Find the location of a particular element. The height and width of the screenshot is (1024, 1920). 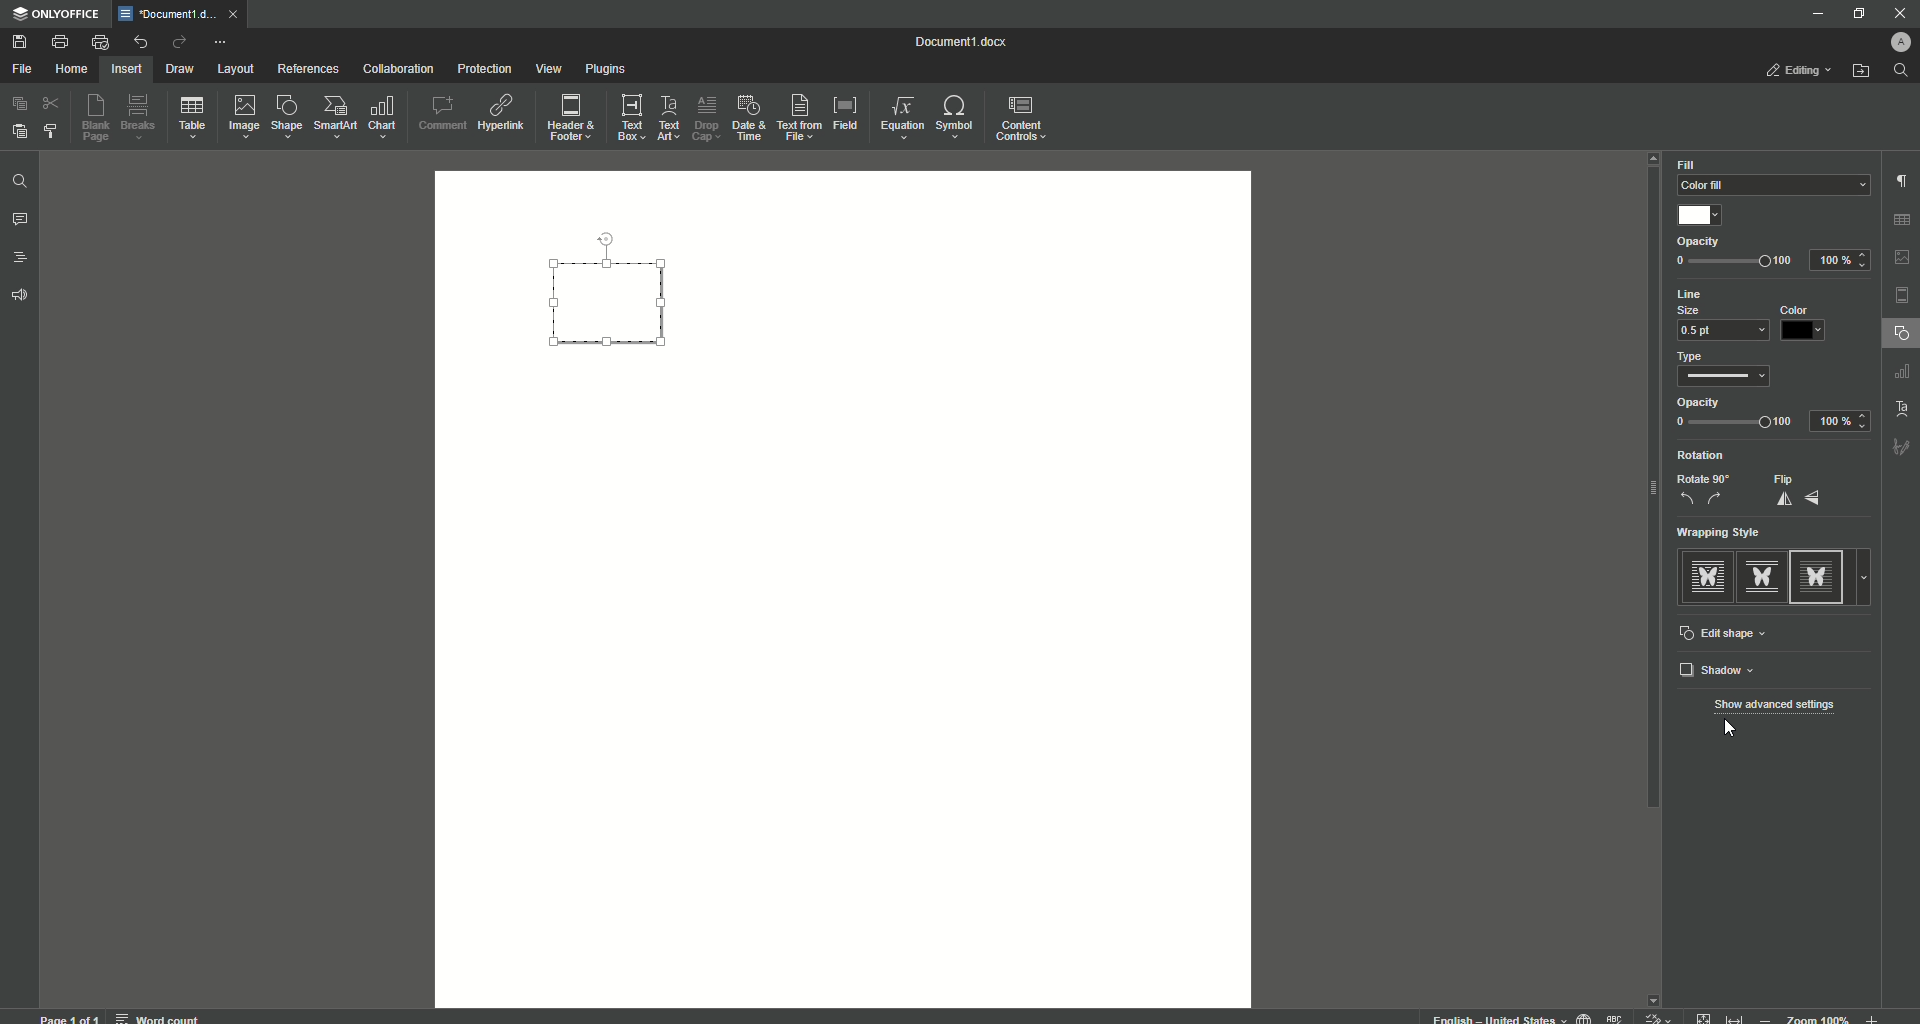

HEADER & FOOTER is located at coordinates (1902, 296).